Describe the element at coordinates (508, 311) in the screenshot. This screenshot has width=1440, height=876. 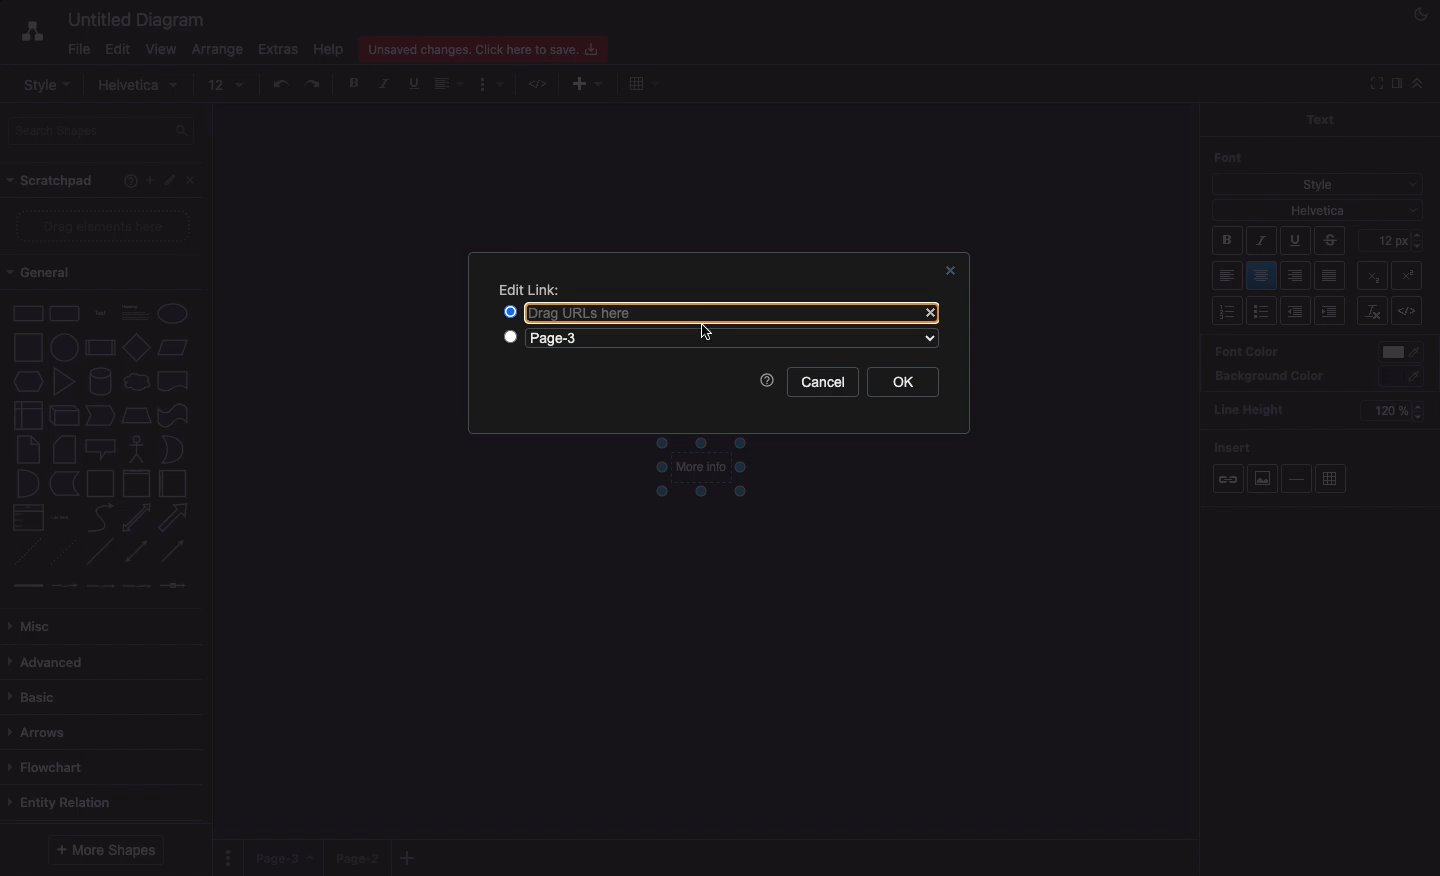
I see `checkbox` at that location.